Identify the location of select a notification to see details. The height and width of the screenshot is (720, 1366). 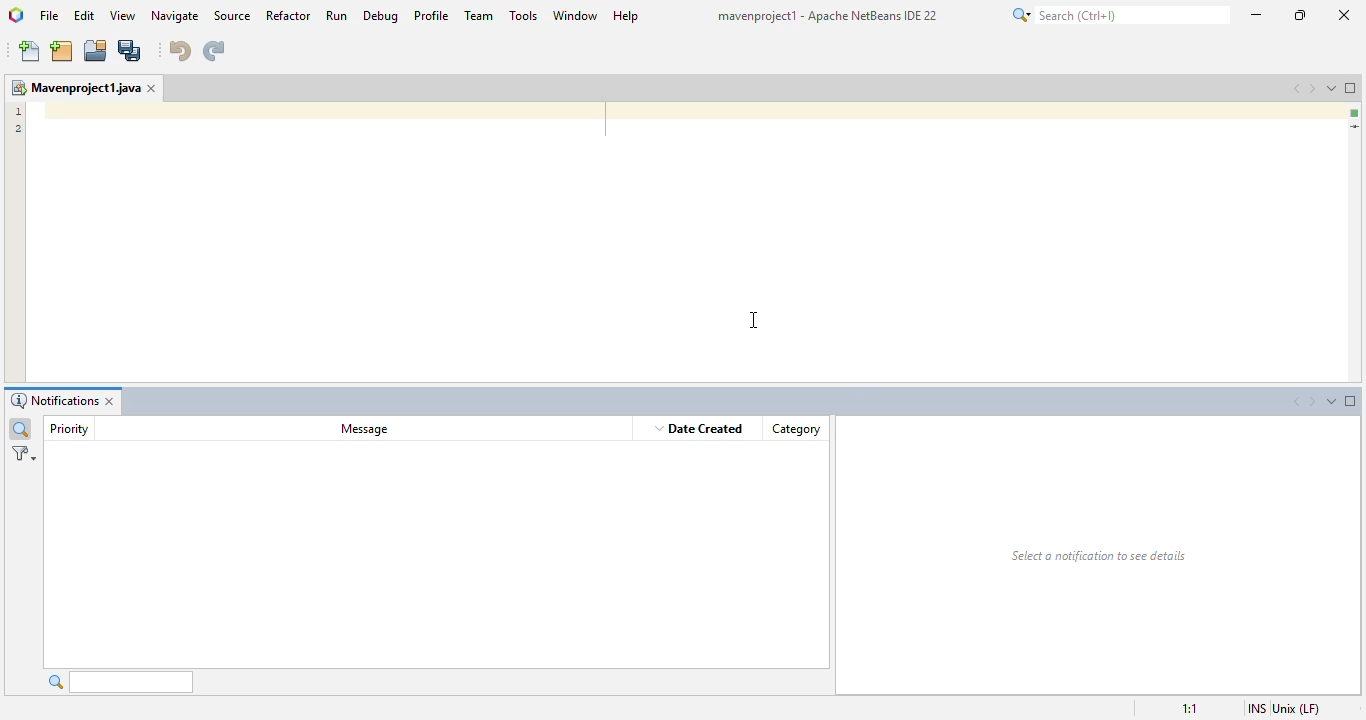
(1098, 556).